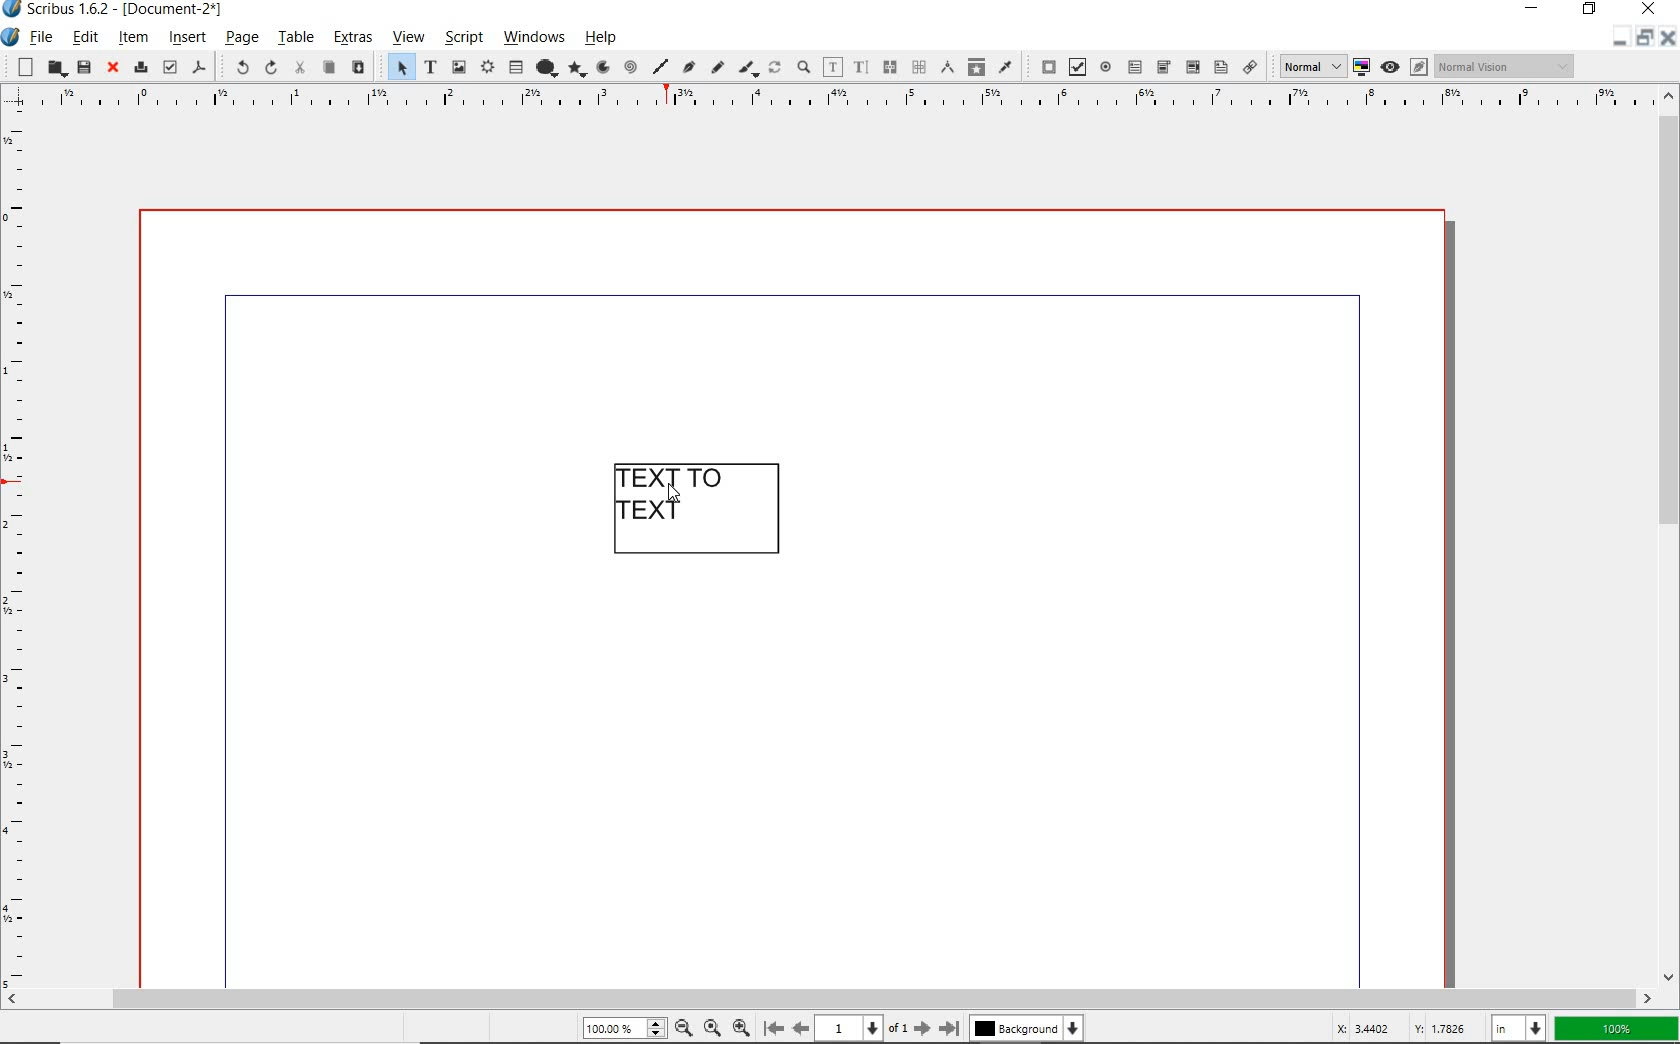 The image size is (1680, 1044). What do you see at coordinates (926, 1031) in the screenshot?
I see `move to next` at bounding box center [926, 1031].